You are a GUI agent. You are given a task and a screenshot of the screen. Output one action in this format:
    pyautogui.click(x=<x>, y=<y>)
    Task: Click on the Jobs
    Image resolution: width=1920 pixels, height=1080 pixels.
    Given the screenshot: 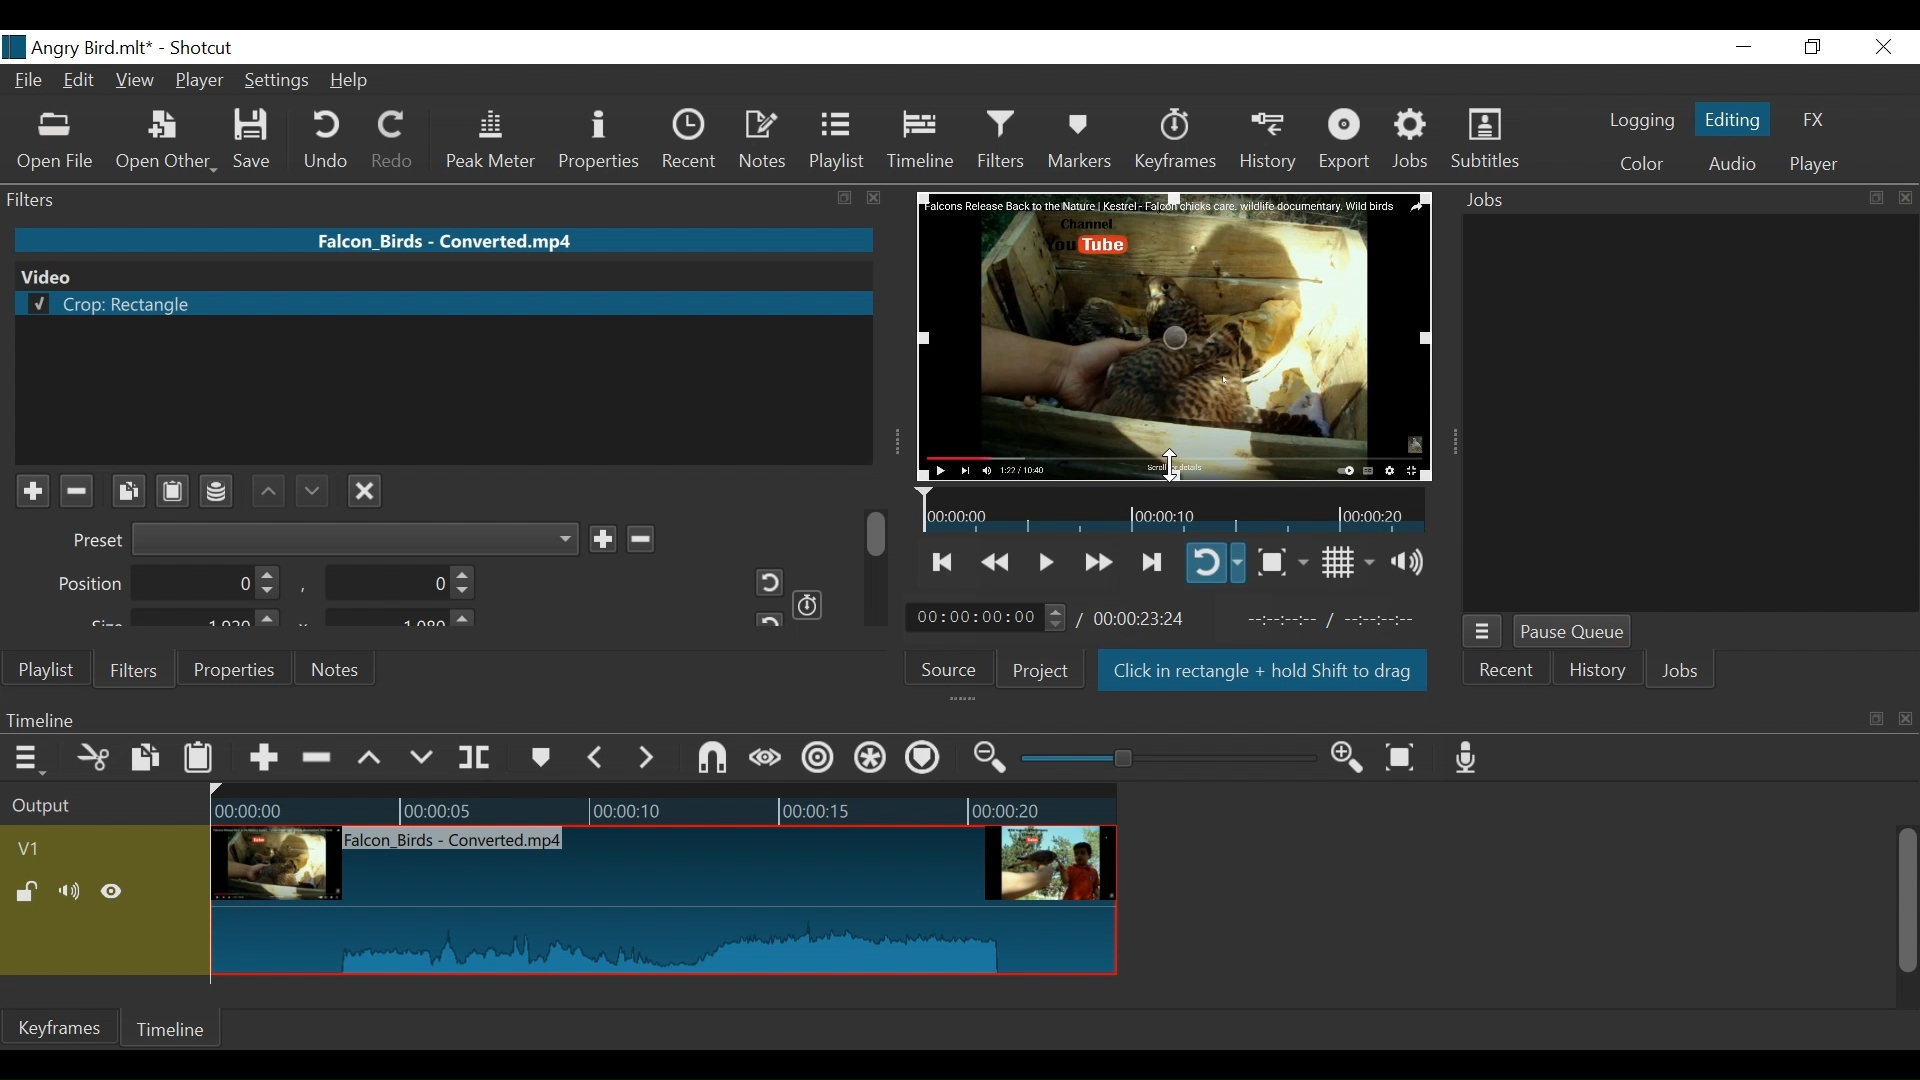 What is the action you would take?
    pyautogui.click(x=1412, y=140)
    